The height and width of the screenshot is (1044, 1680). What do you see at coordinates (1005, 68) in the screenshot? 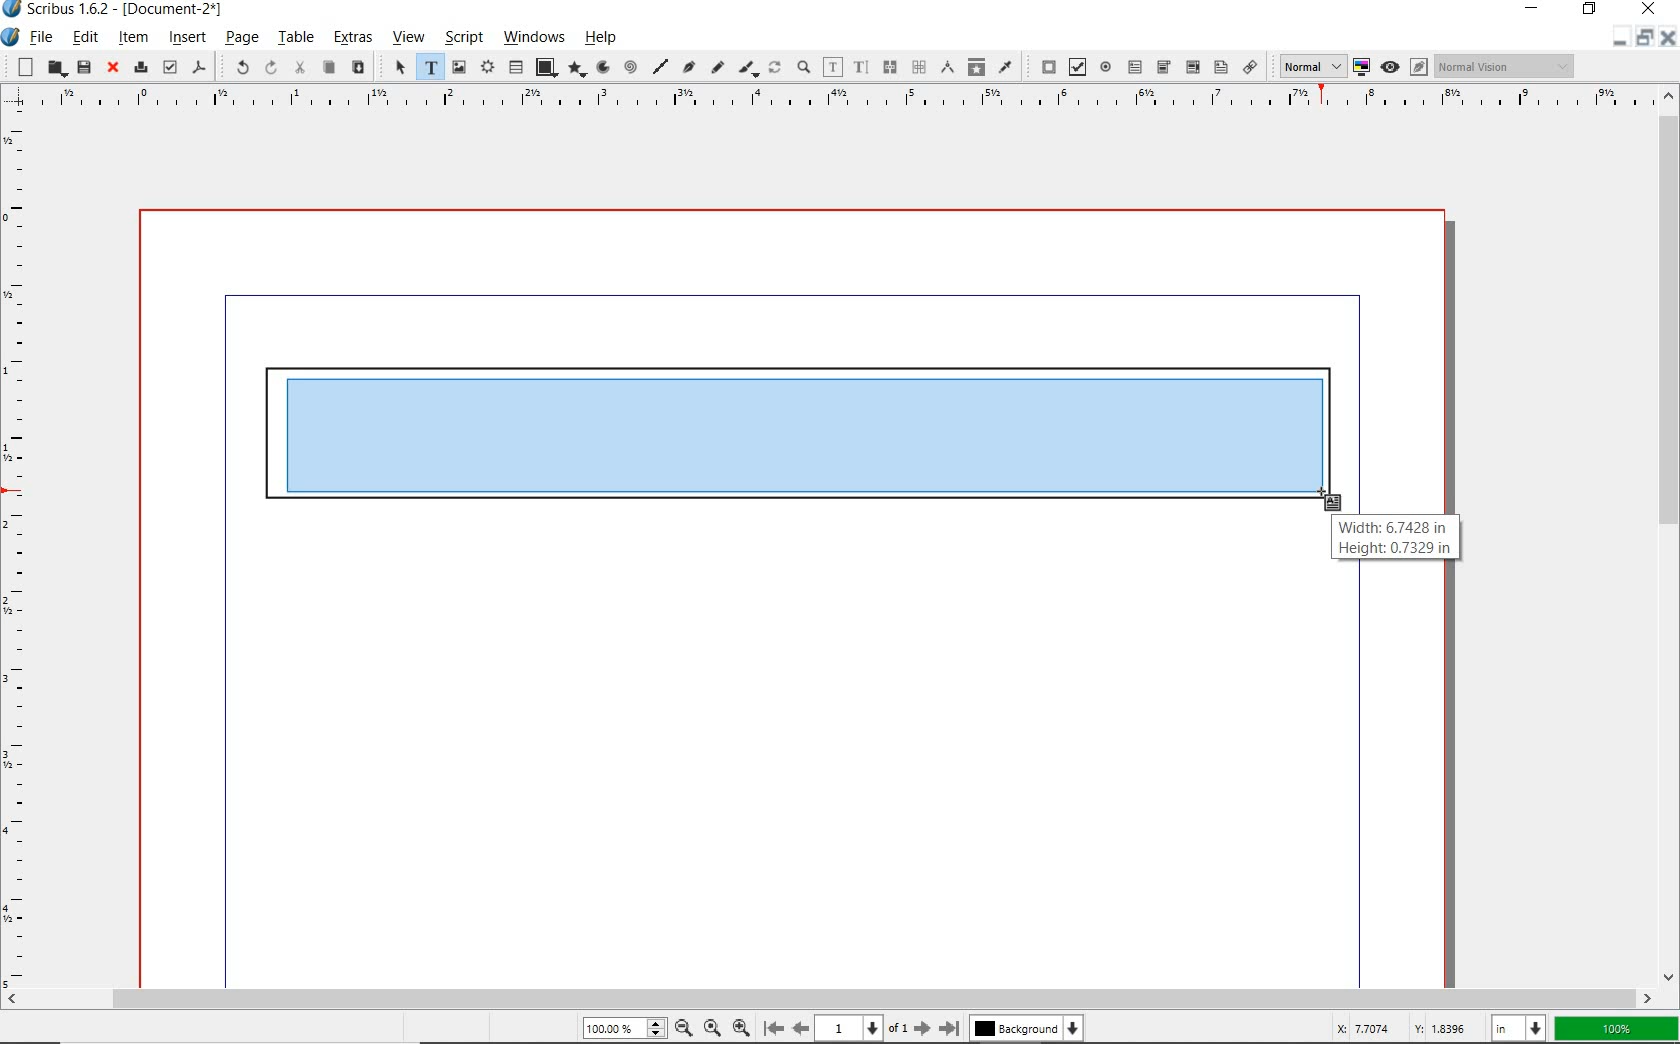
I see `eye dropper` at bounding box center [1005, 68].